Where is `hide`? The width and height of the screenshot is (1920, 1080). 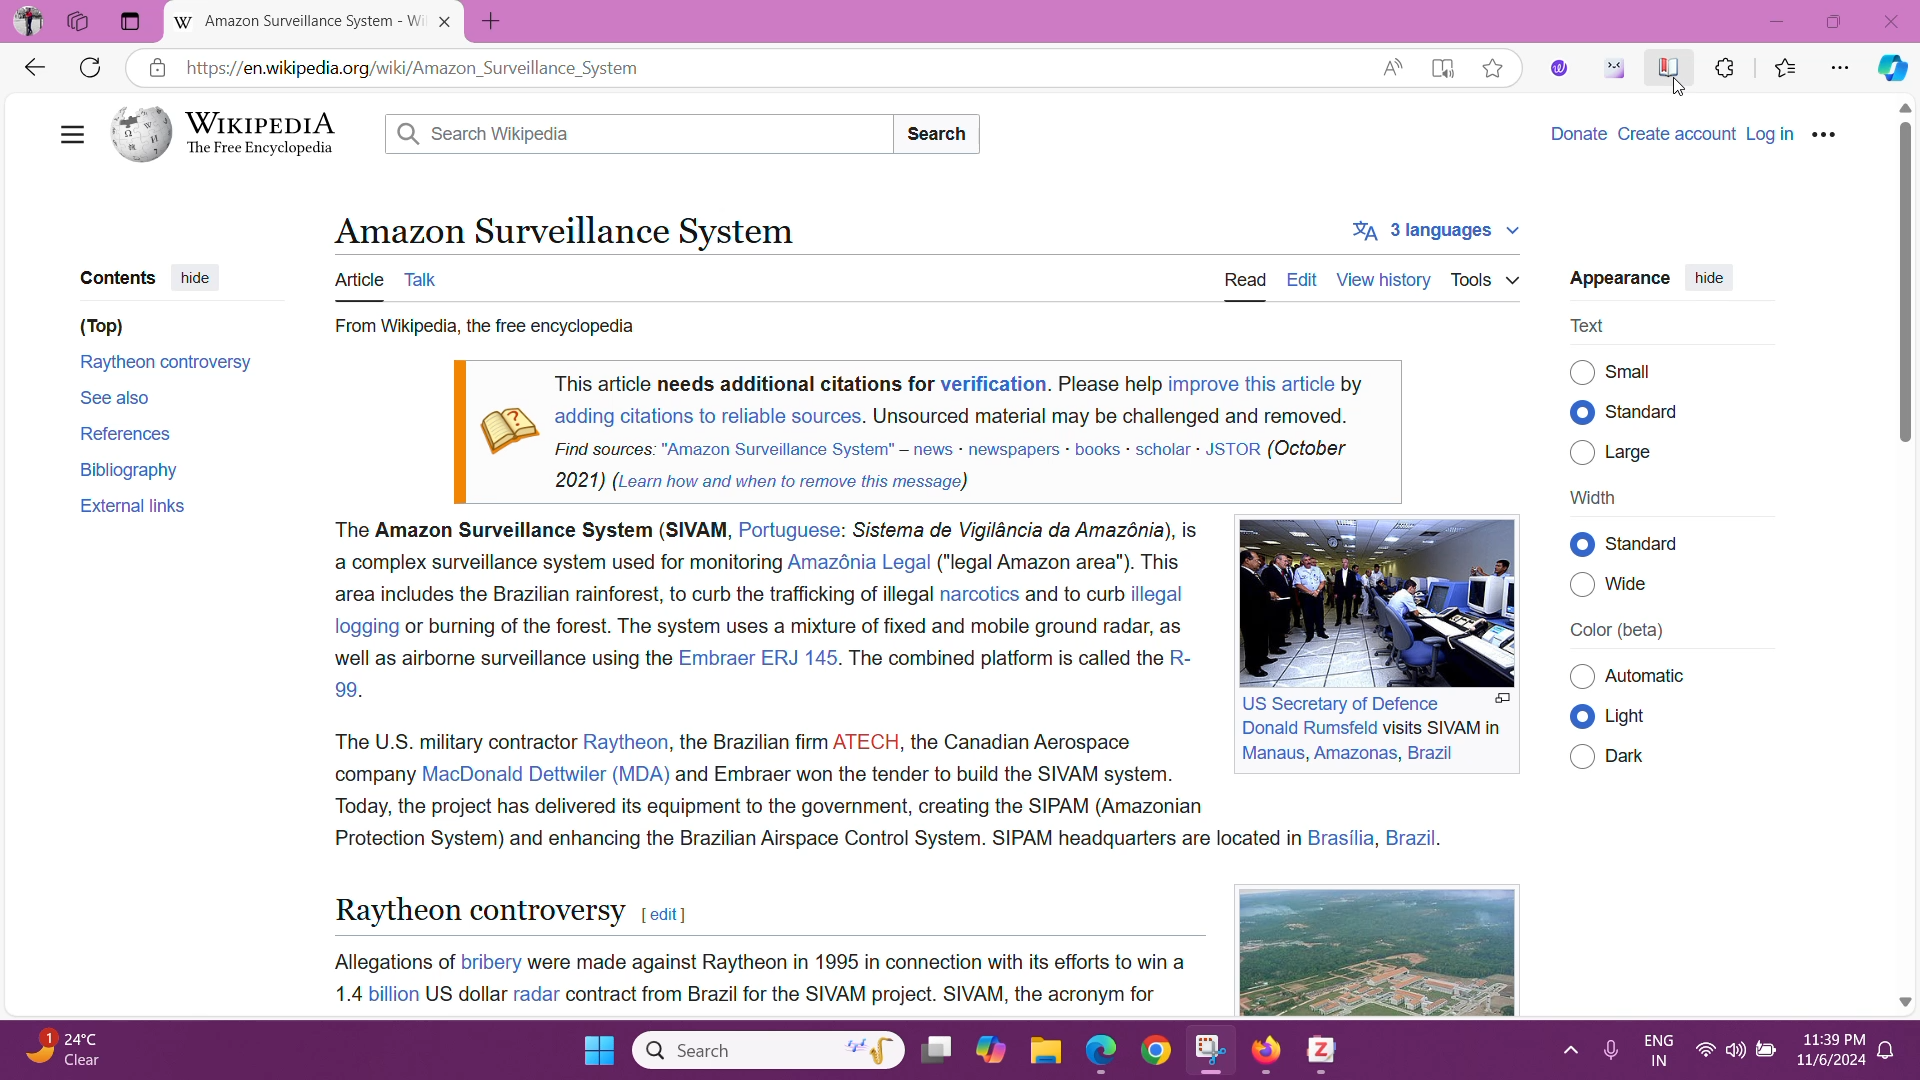
hide is located at coordinates (1709, 280).